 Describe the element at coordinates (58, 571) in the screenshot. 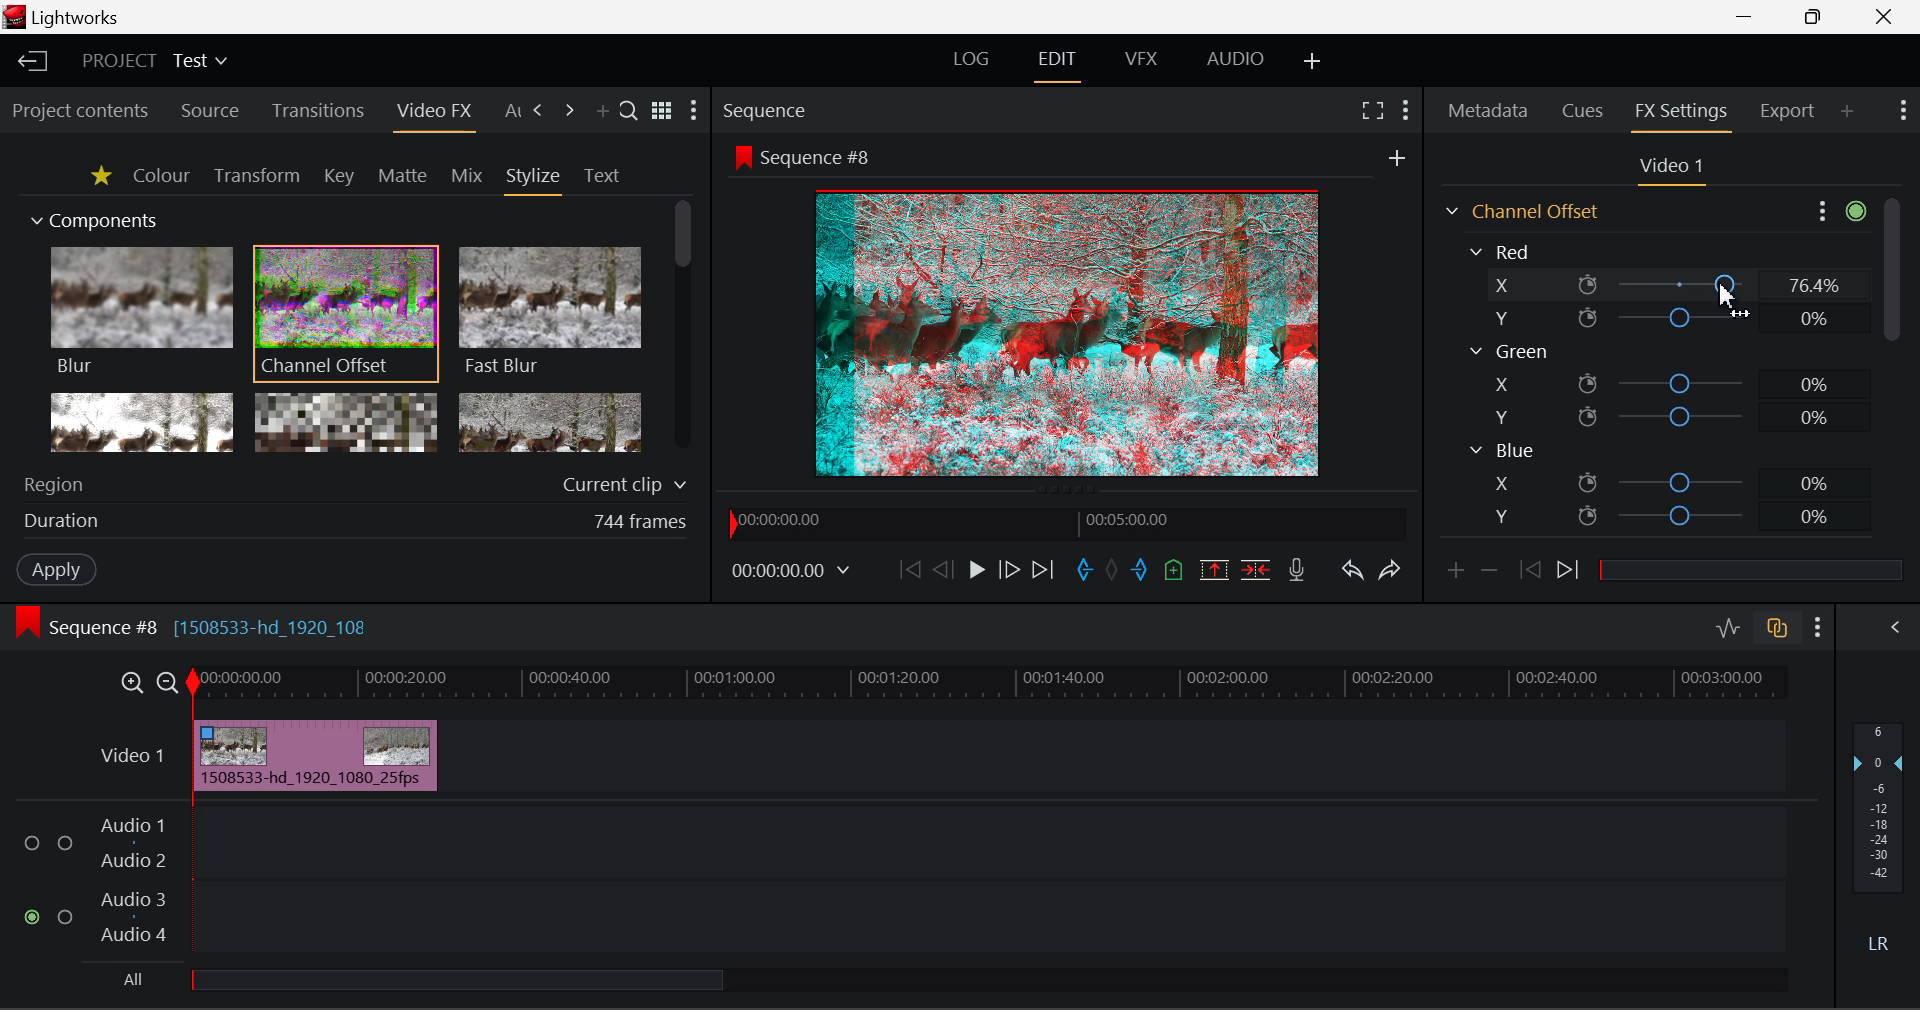

I see `Apply` at that location.